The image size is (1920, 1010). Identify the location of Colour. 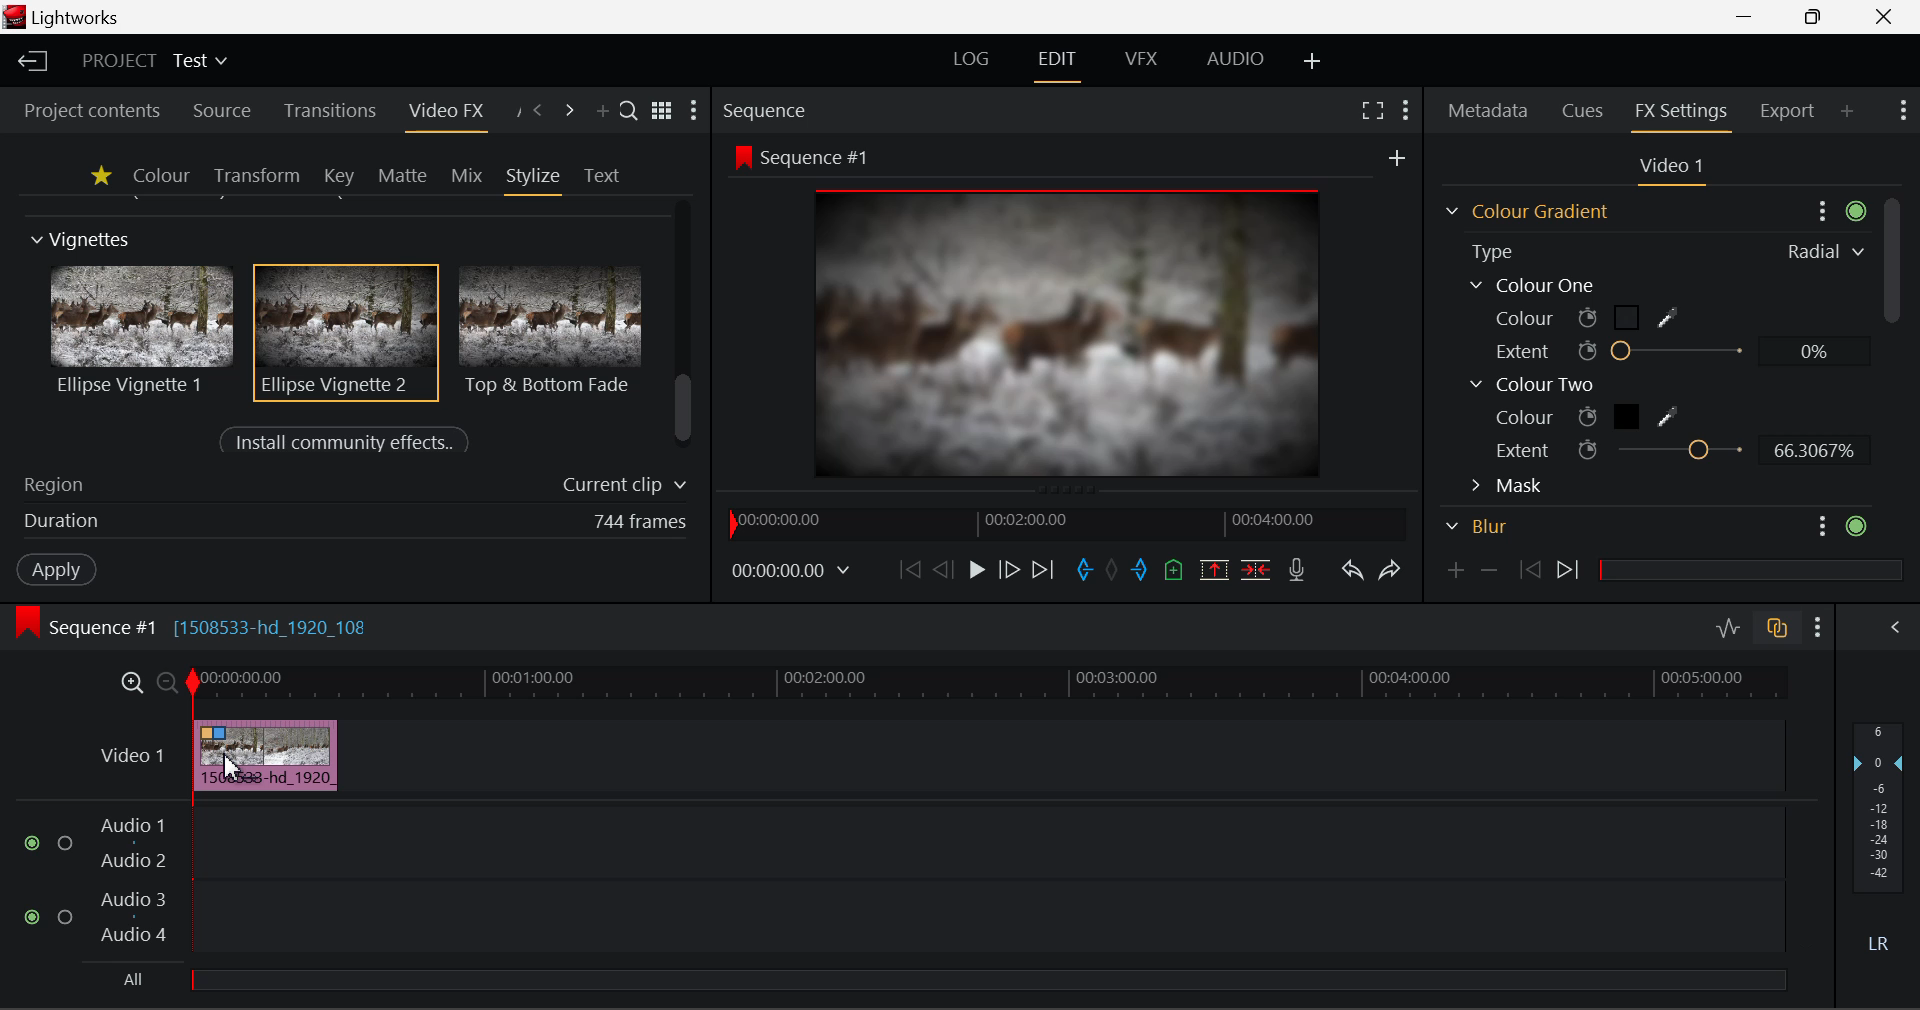
(160, 175).